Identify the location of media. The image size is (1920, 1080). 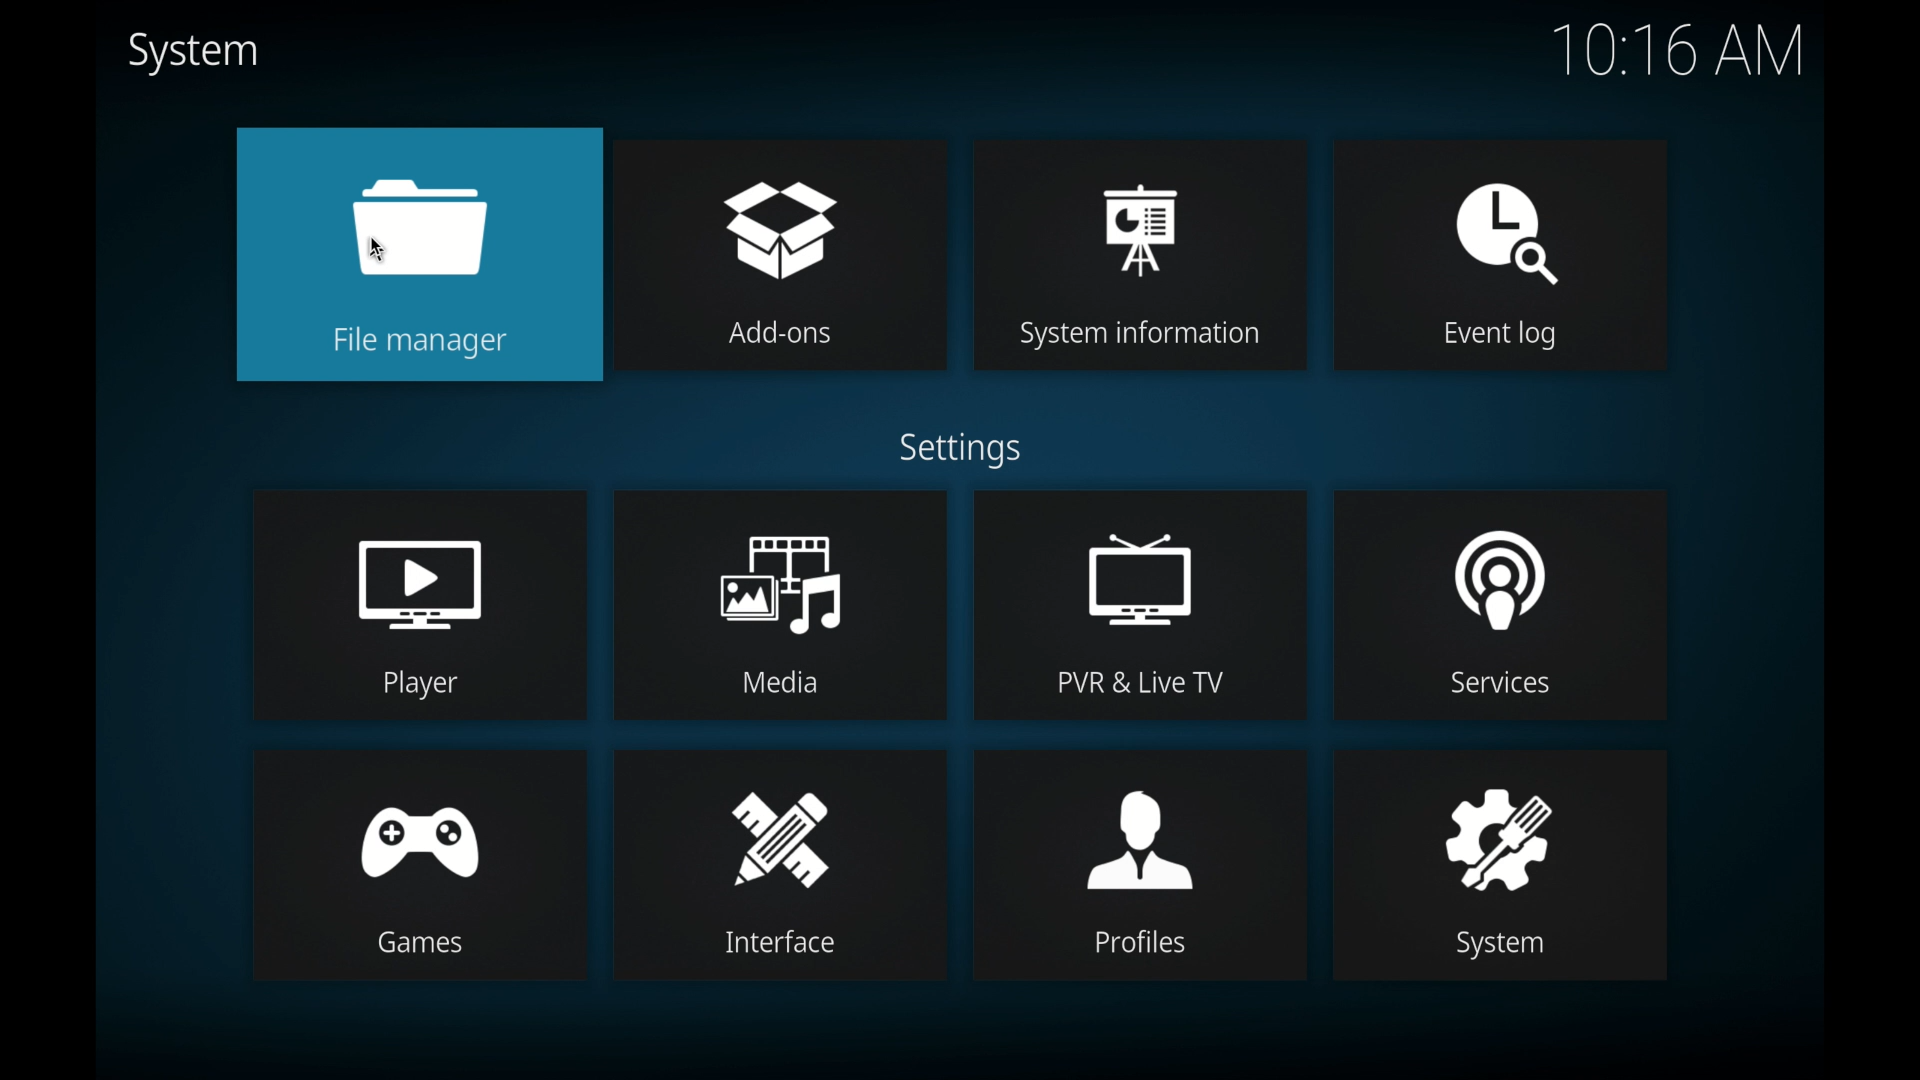
(780, 603).